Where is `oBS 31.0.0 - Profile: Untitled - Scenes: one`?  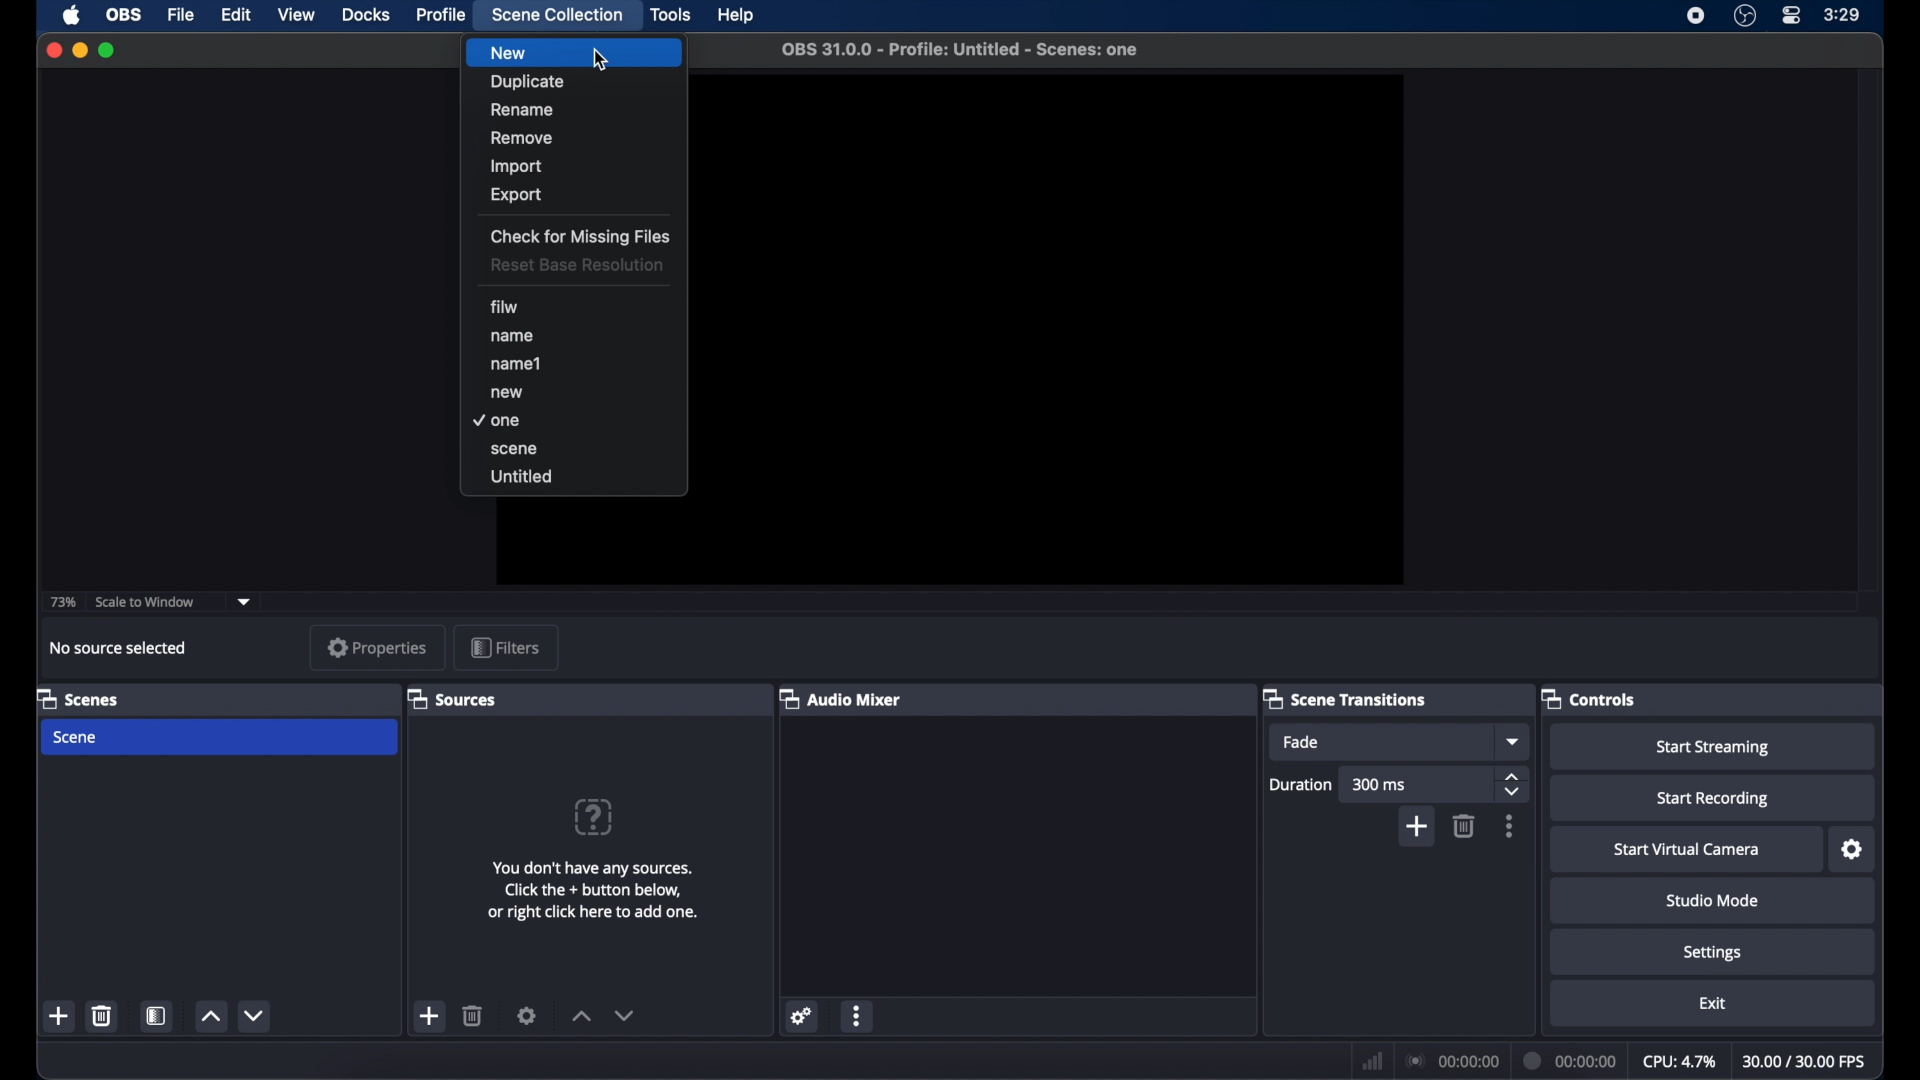 oBS 31.0.0 - Profile: Untitled - Scenes: one is located at coordinates (962, 50).